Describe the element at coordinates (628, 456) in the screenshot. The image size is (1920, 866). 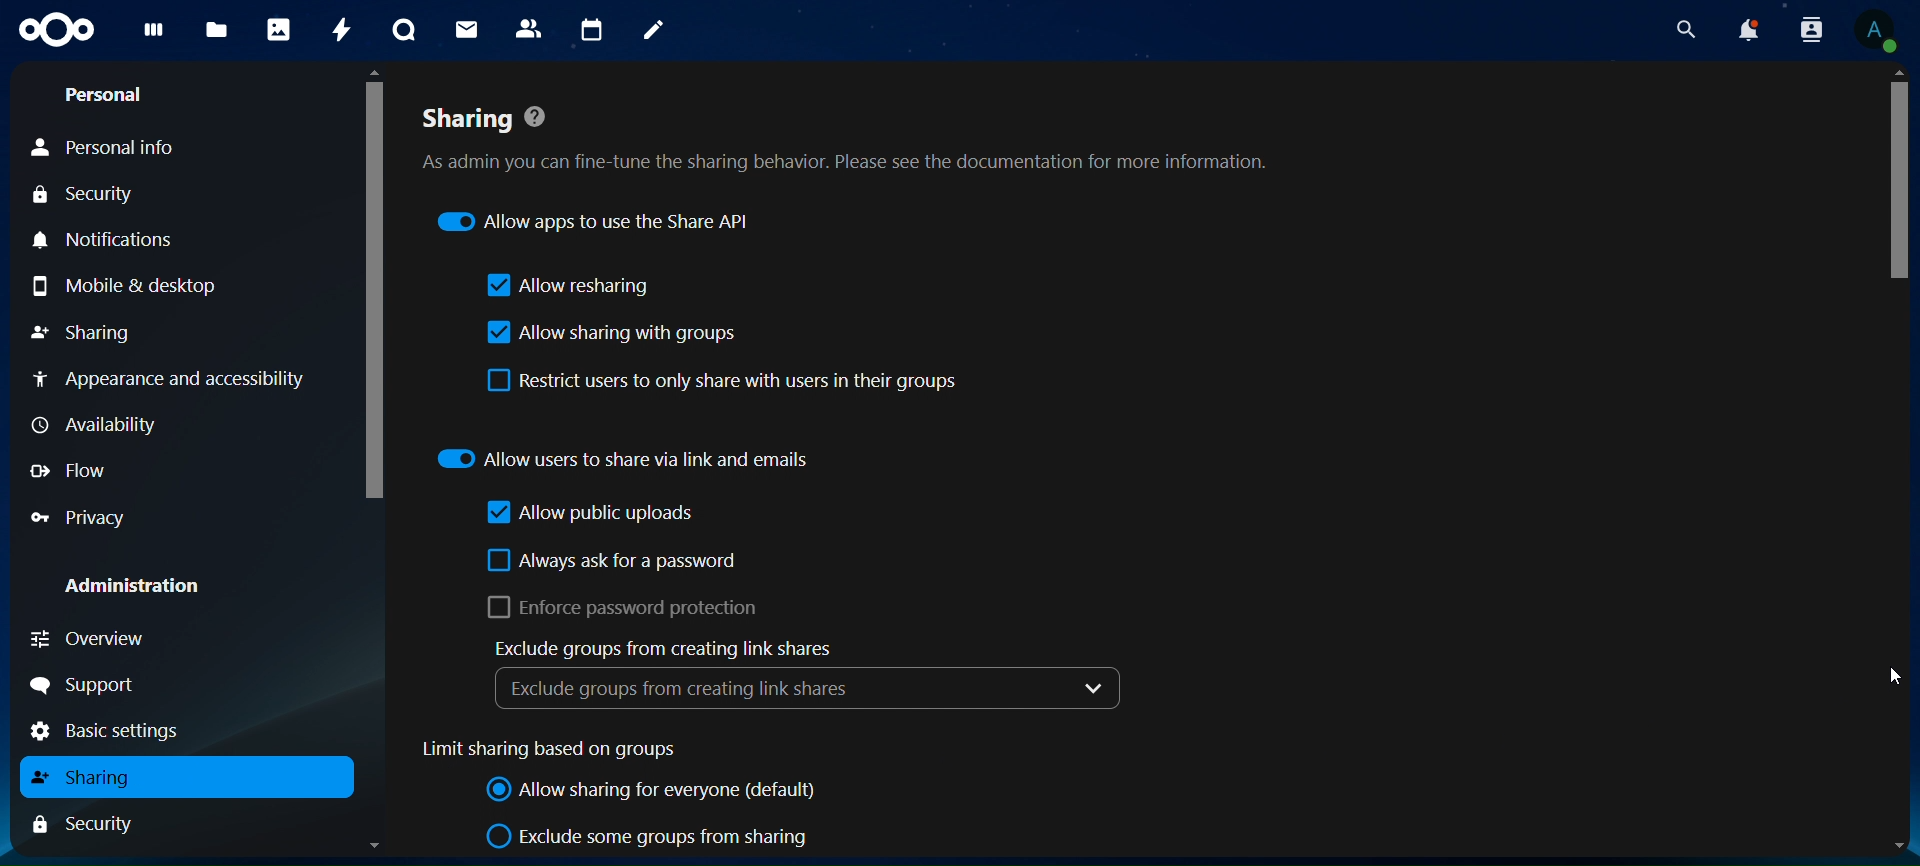
I see `allow users to share via link and emails` at that location.